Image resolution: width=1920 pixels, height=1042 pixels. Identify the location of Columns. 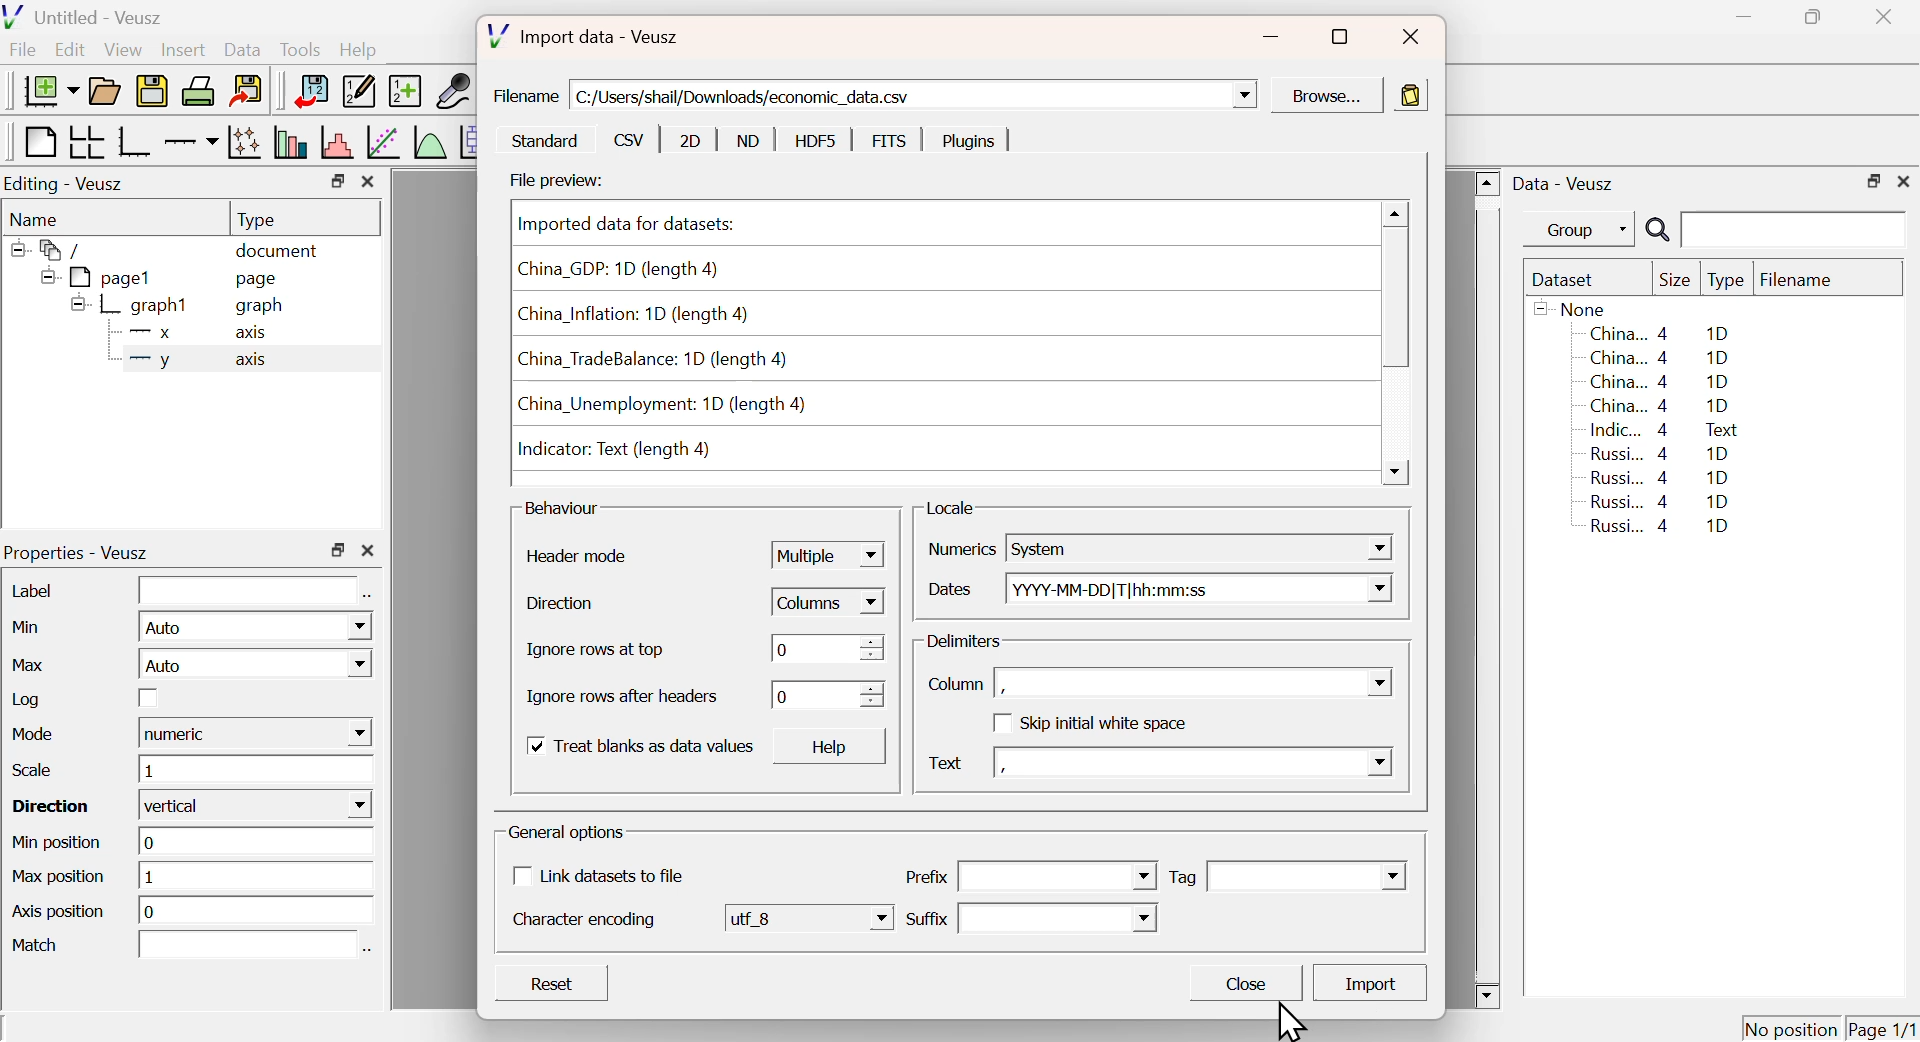
(827, 602).